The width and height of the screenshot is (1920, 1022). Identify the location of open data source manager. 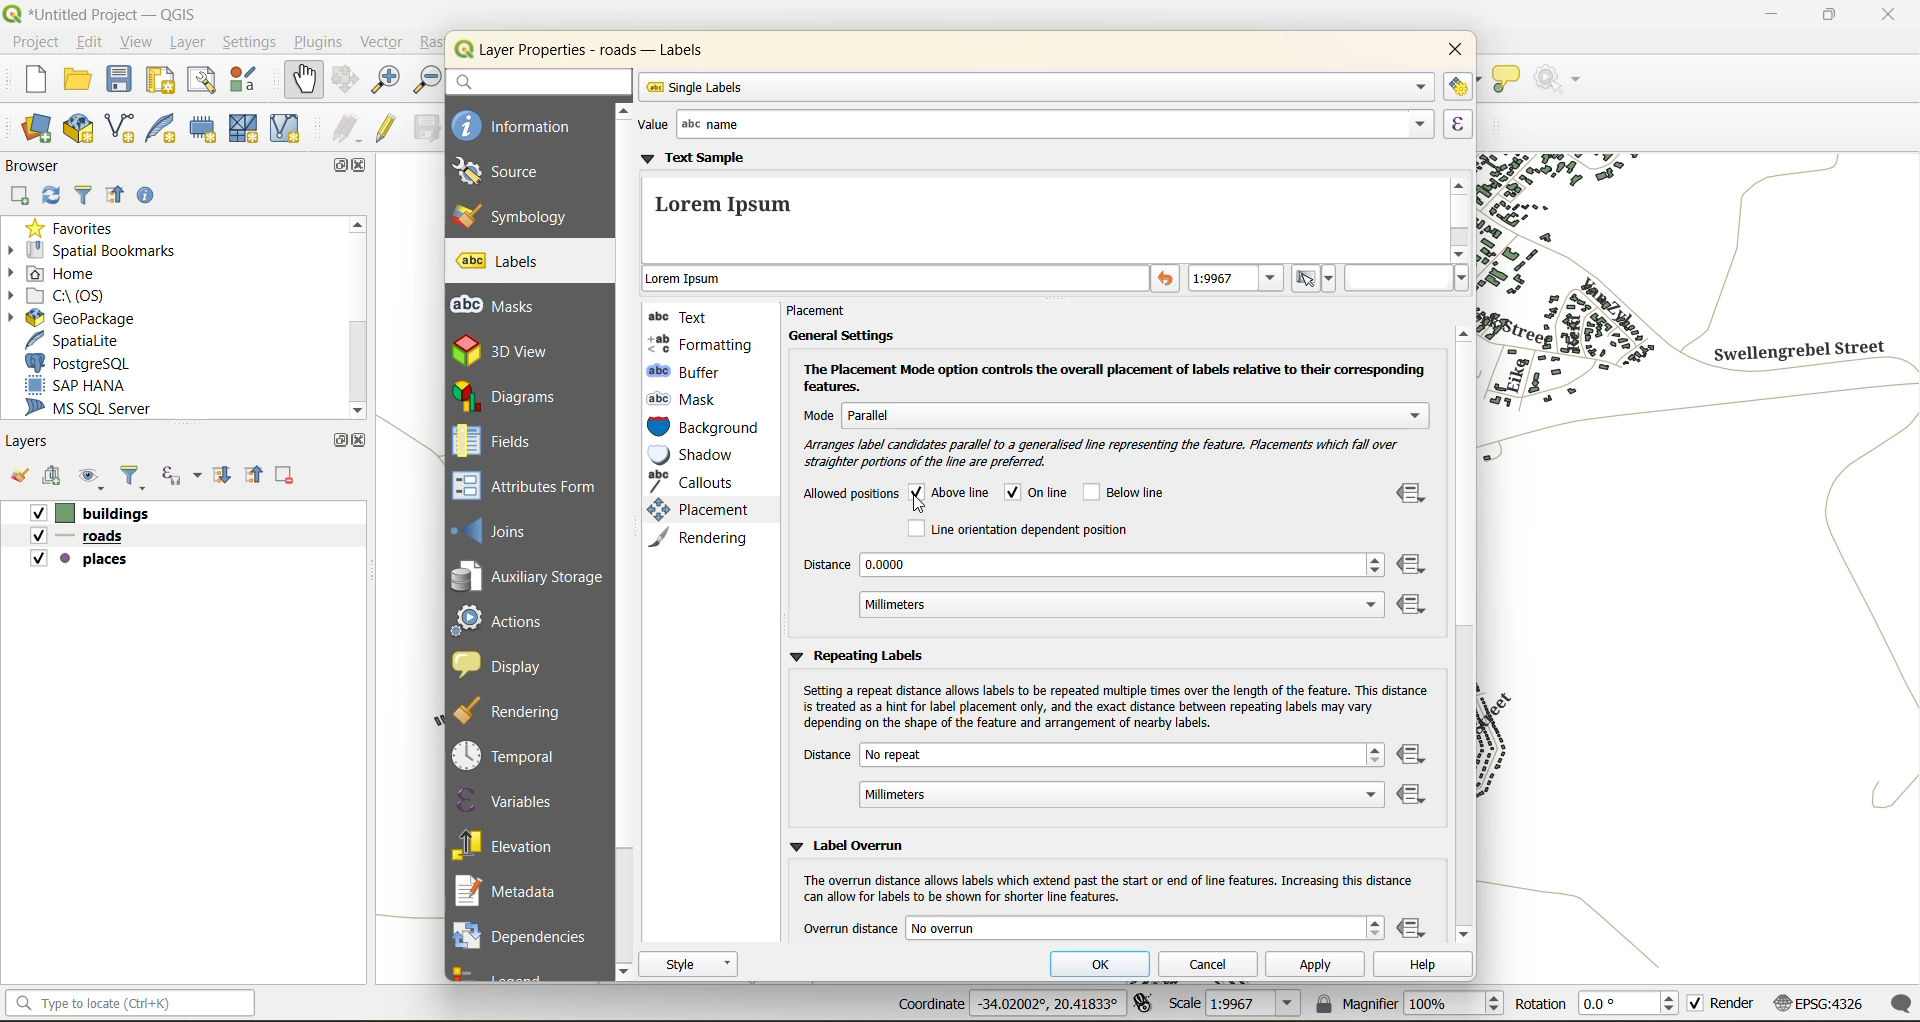
(31, 131).